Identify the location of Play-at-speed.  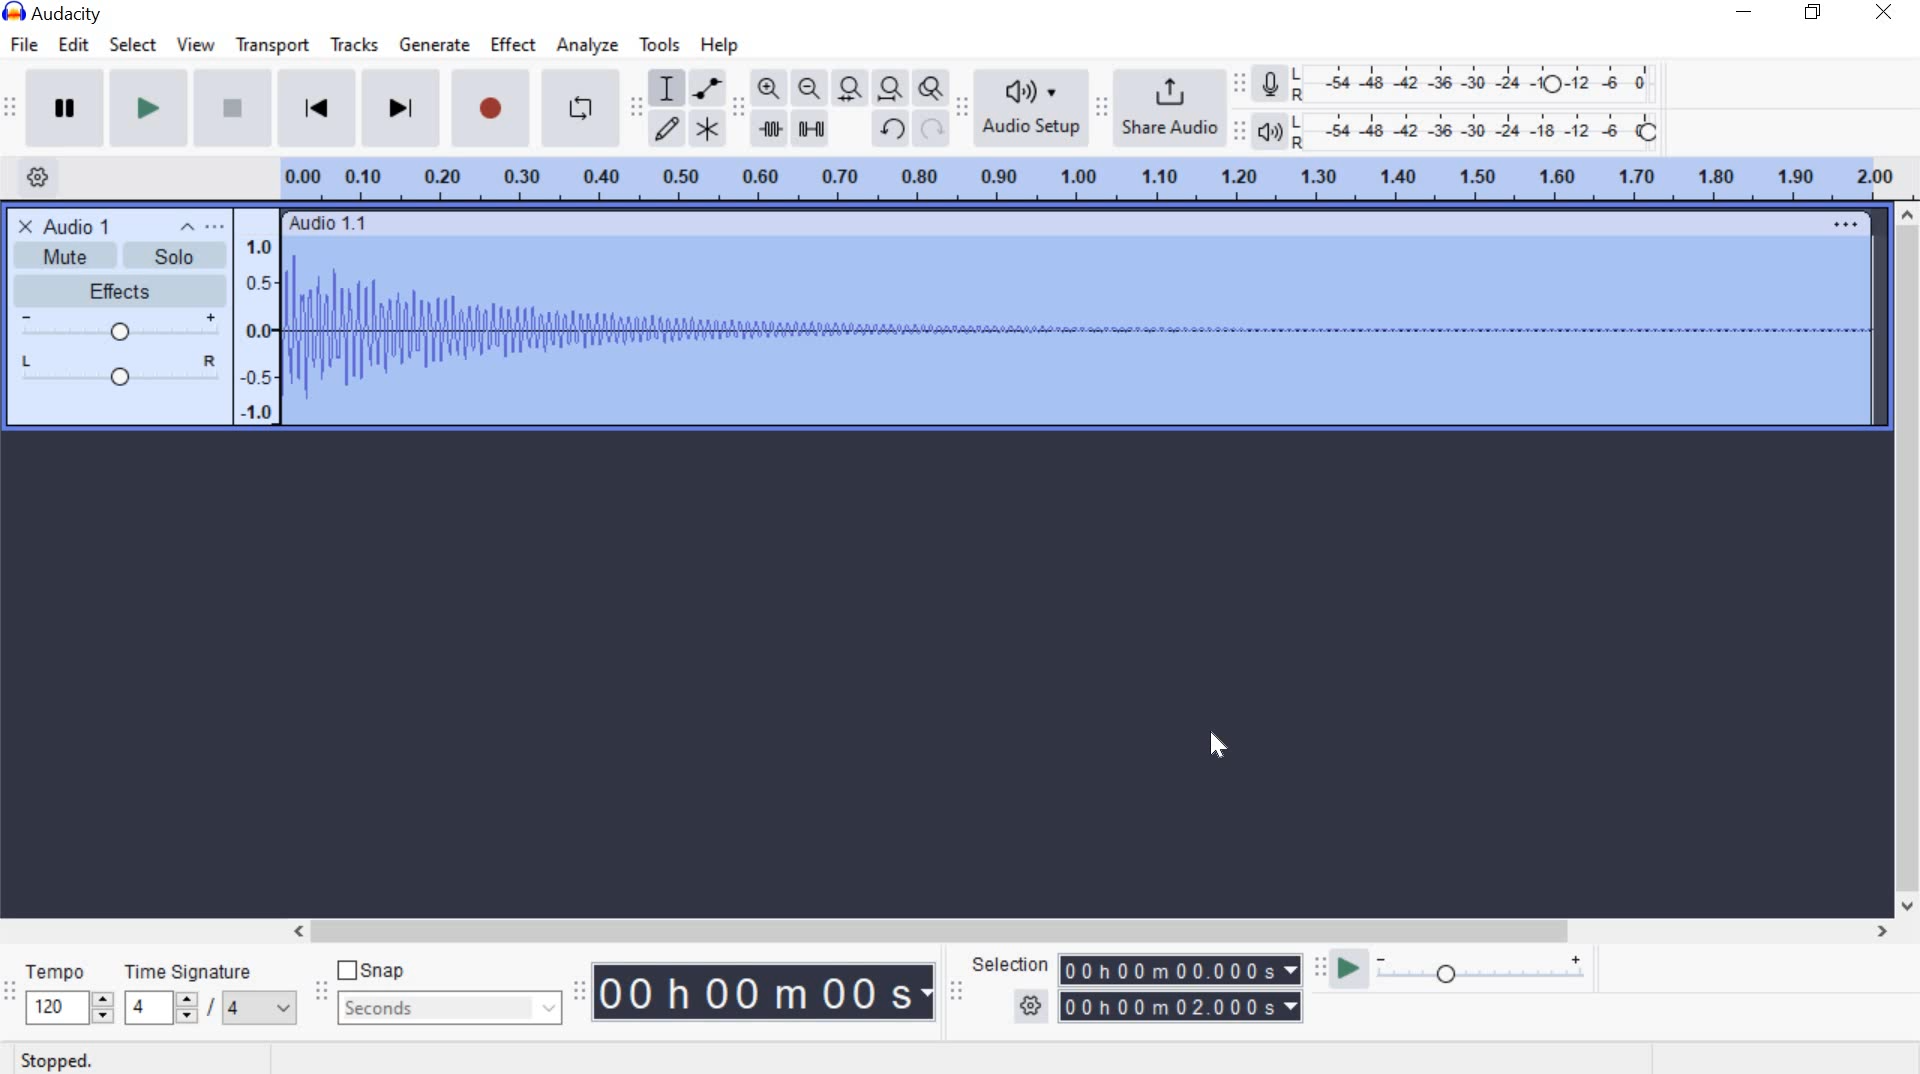
(1348, 970).